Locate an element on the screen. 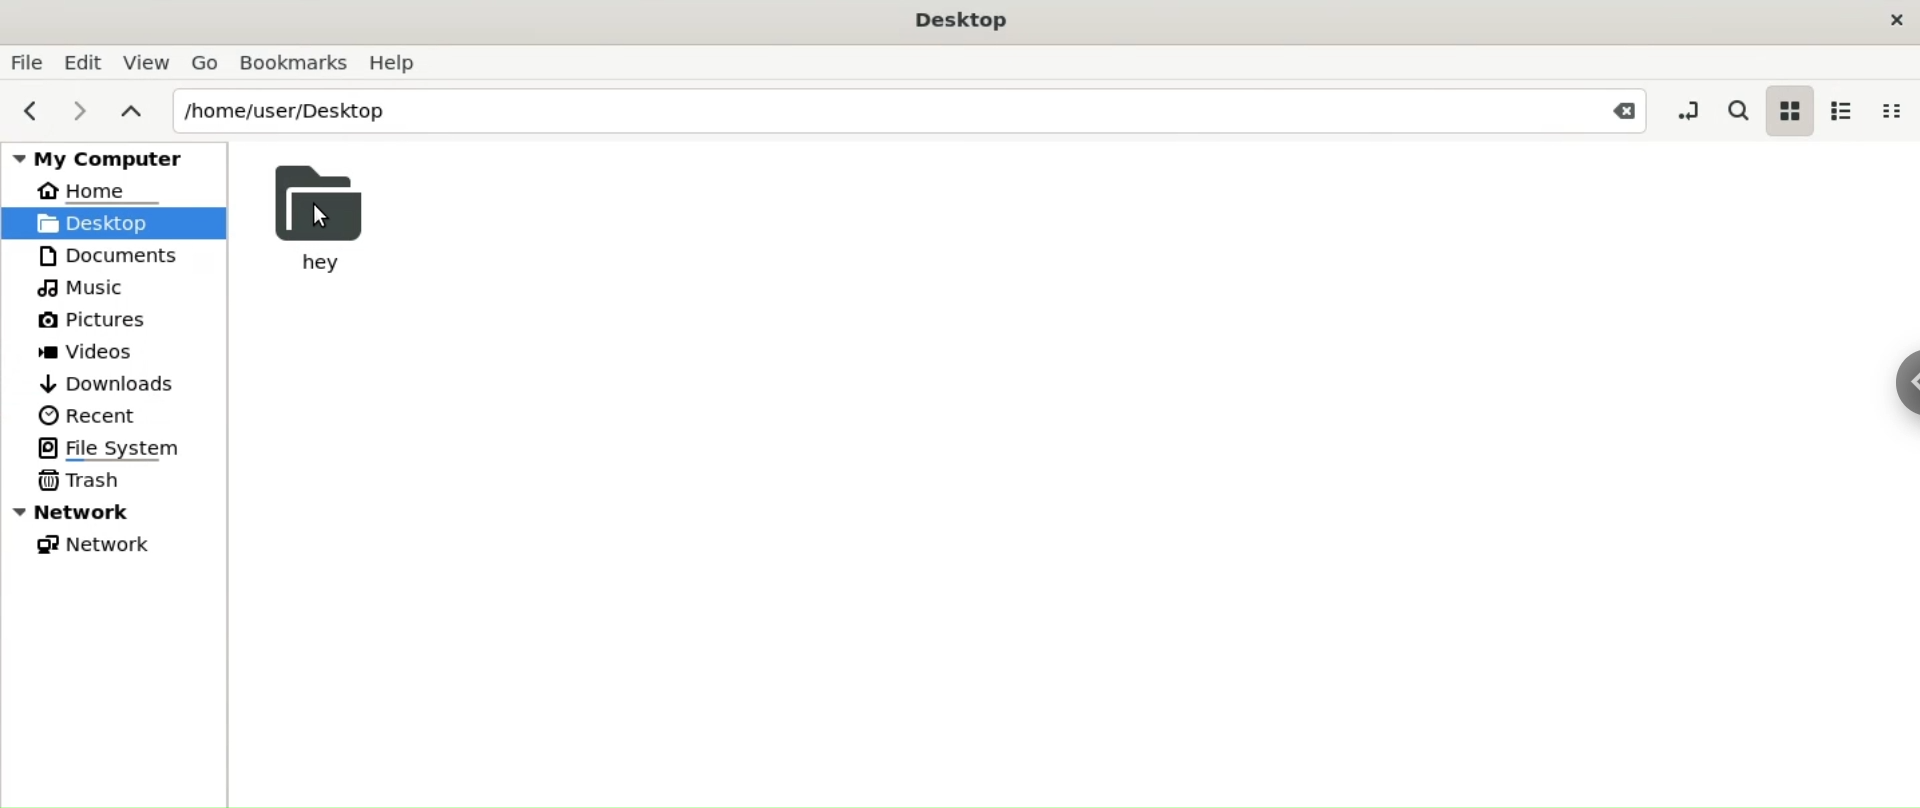  toggle location entry is located at coordinates (1687, 110).